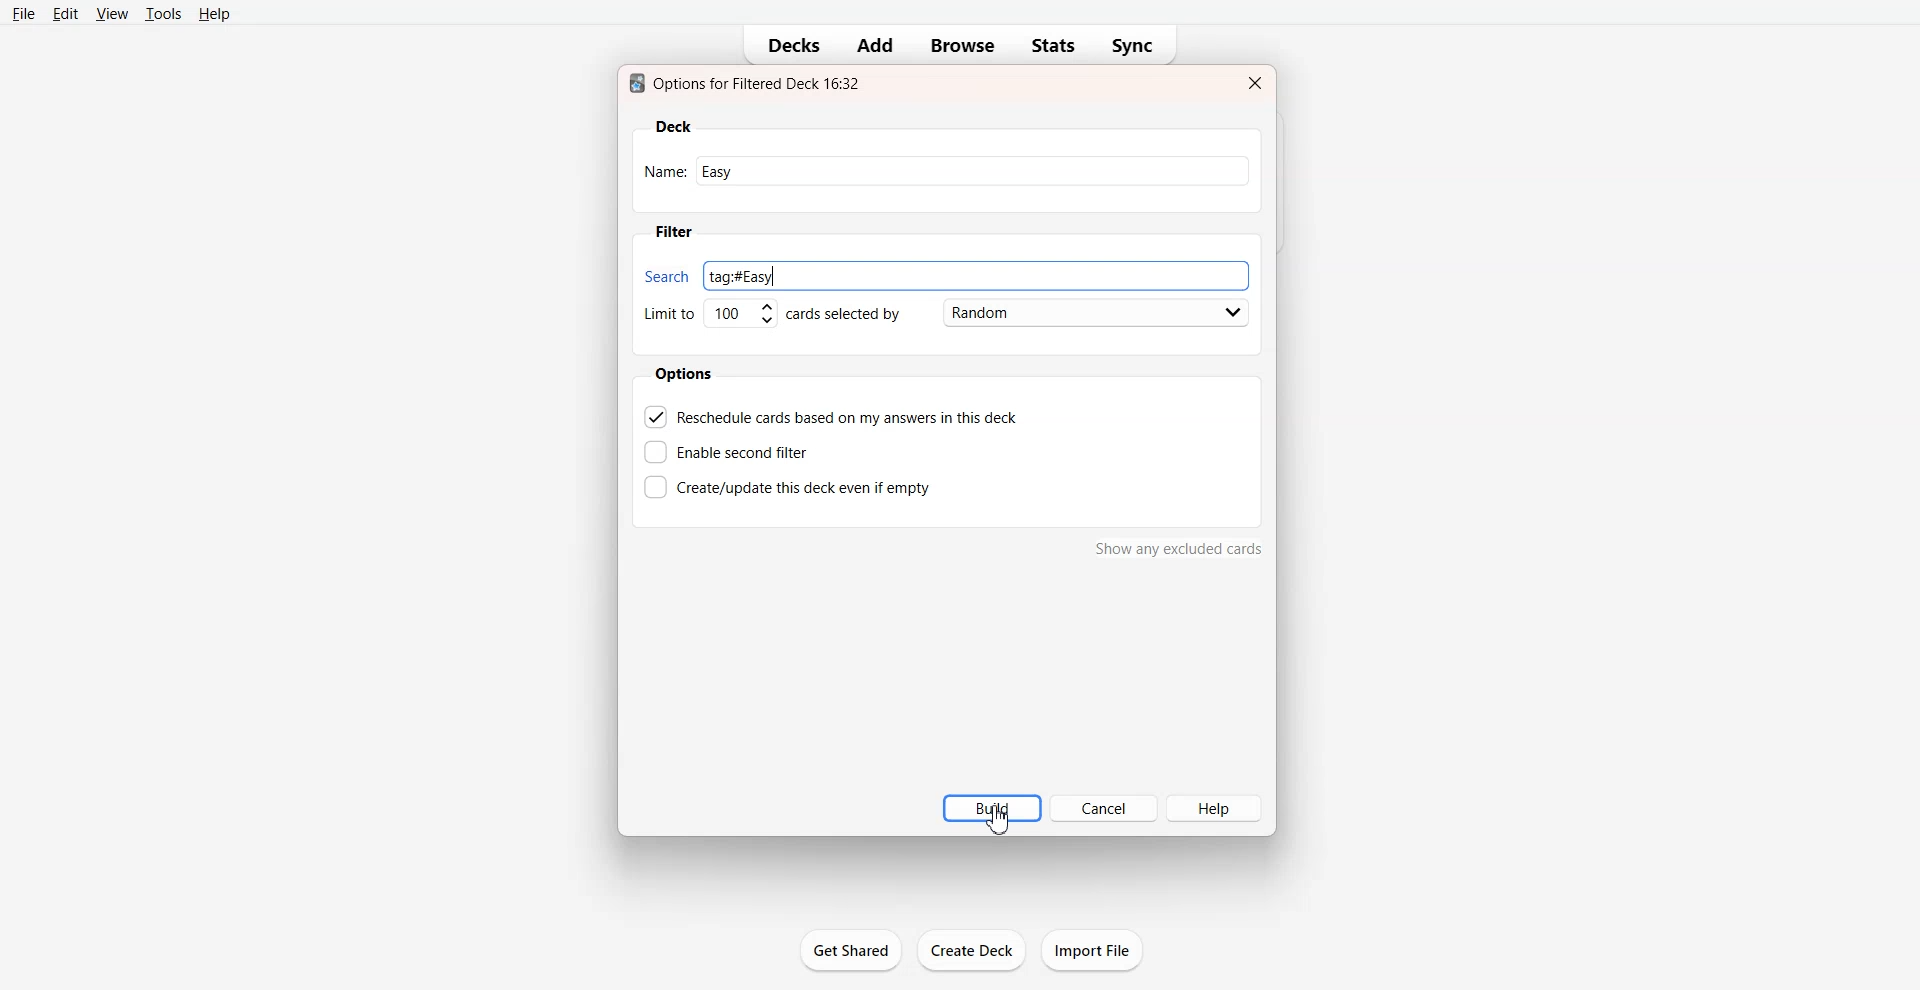 The image size is (1920, 990). Describe the element at coordinates (1138, 46) in the screenshot. I see `Sync` at that location.